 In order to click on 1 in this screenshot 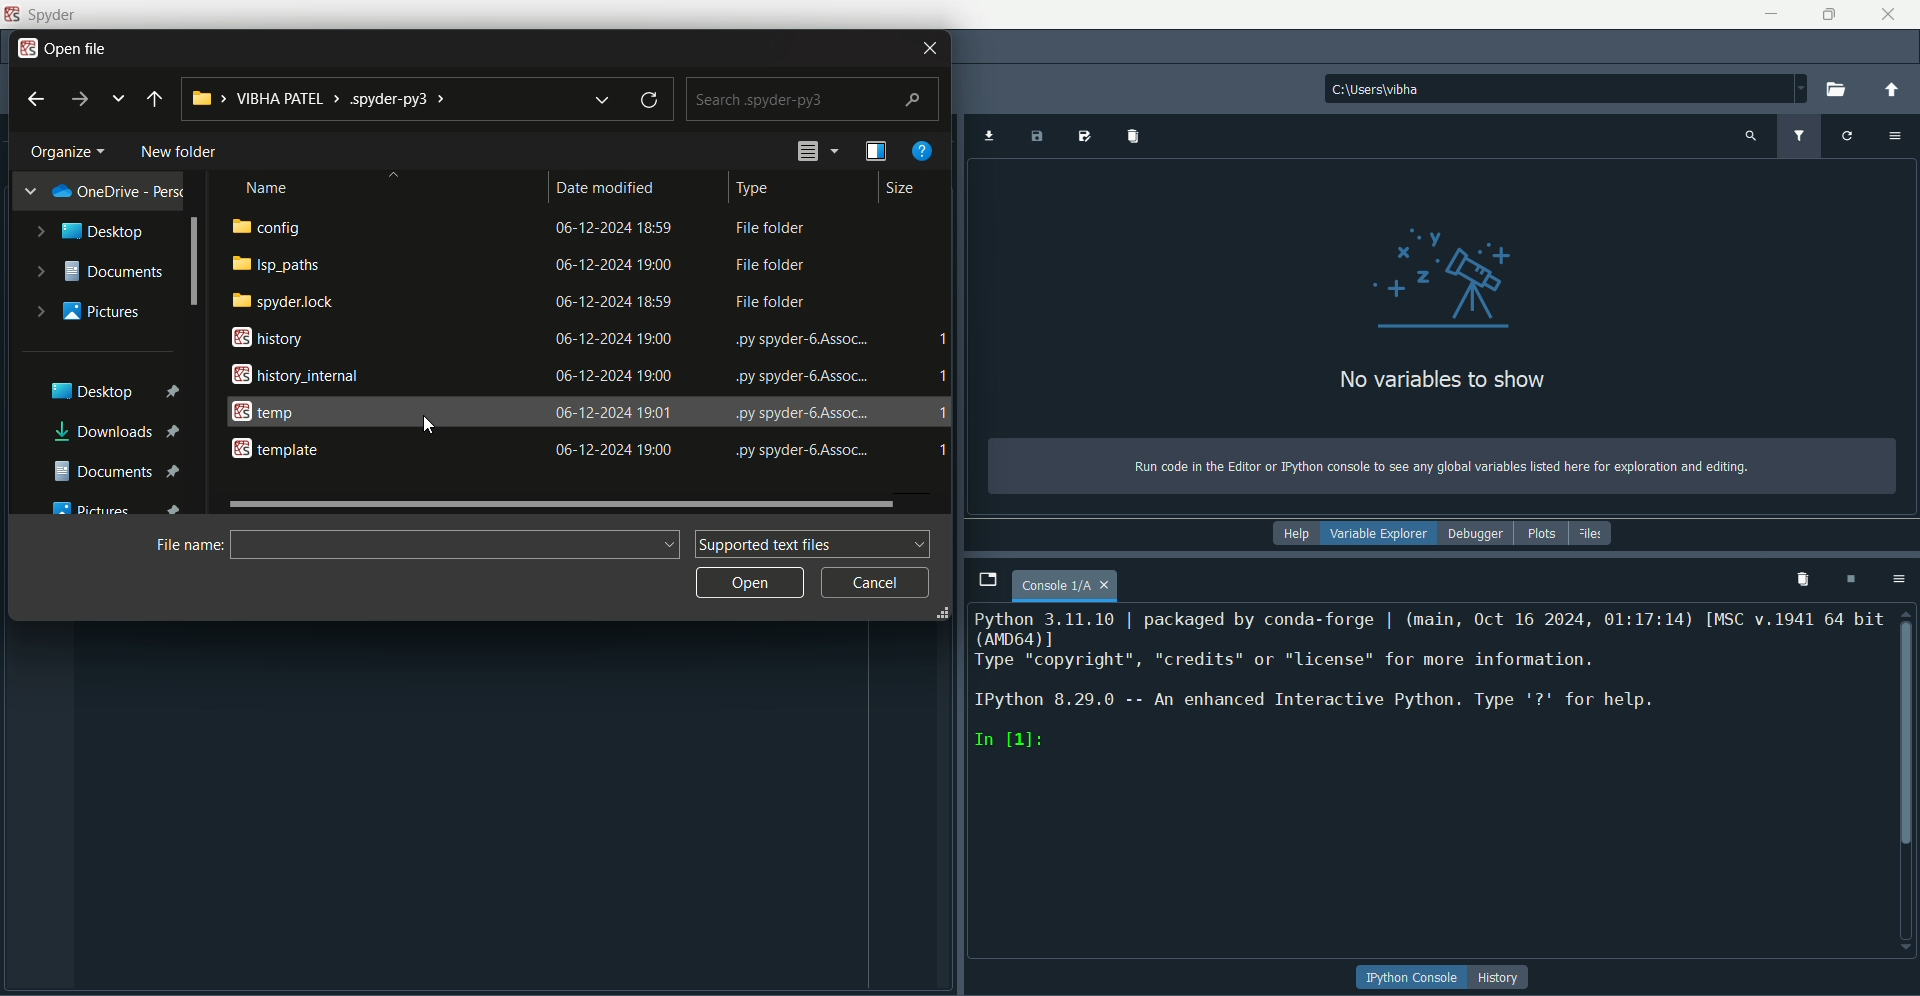, I will do `click(944, 412)`.